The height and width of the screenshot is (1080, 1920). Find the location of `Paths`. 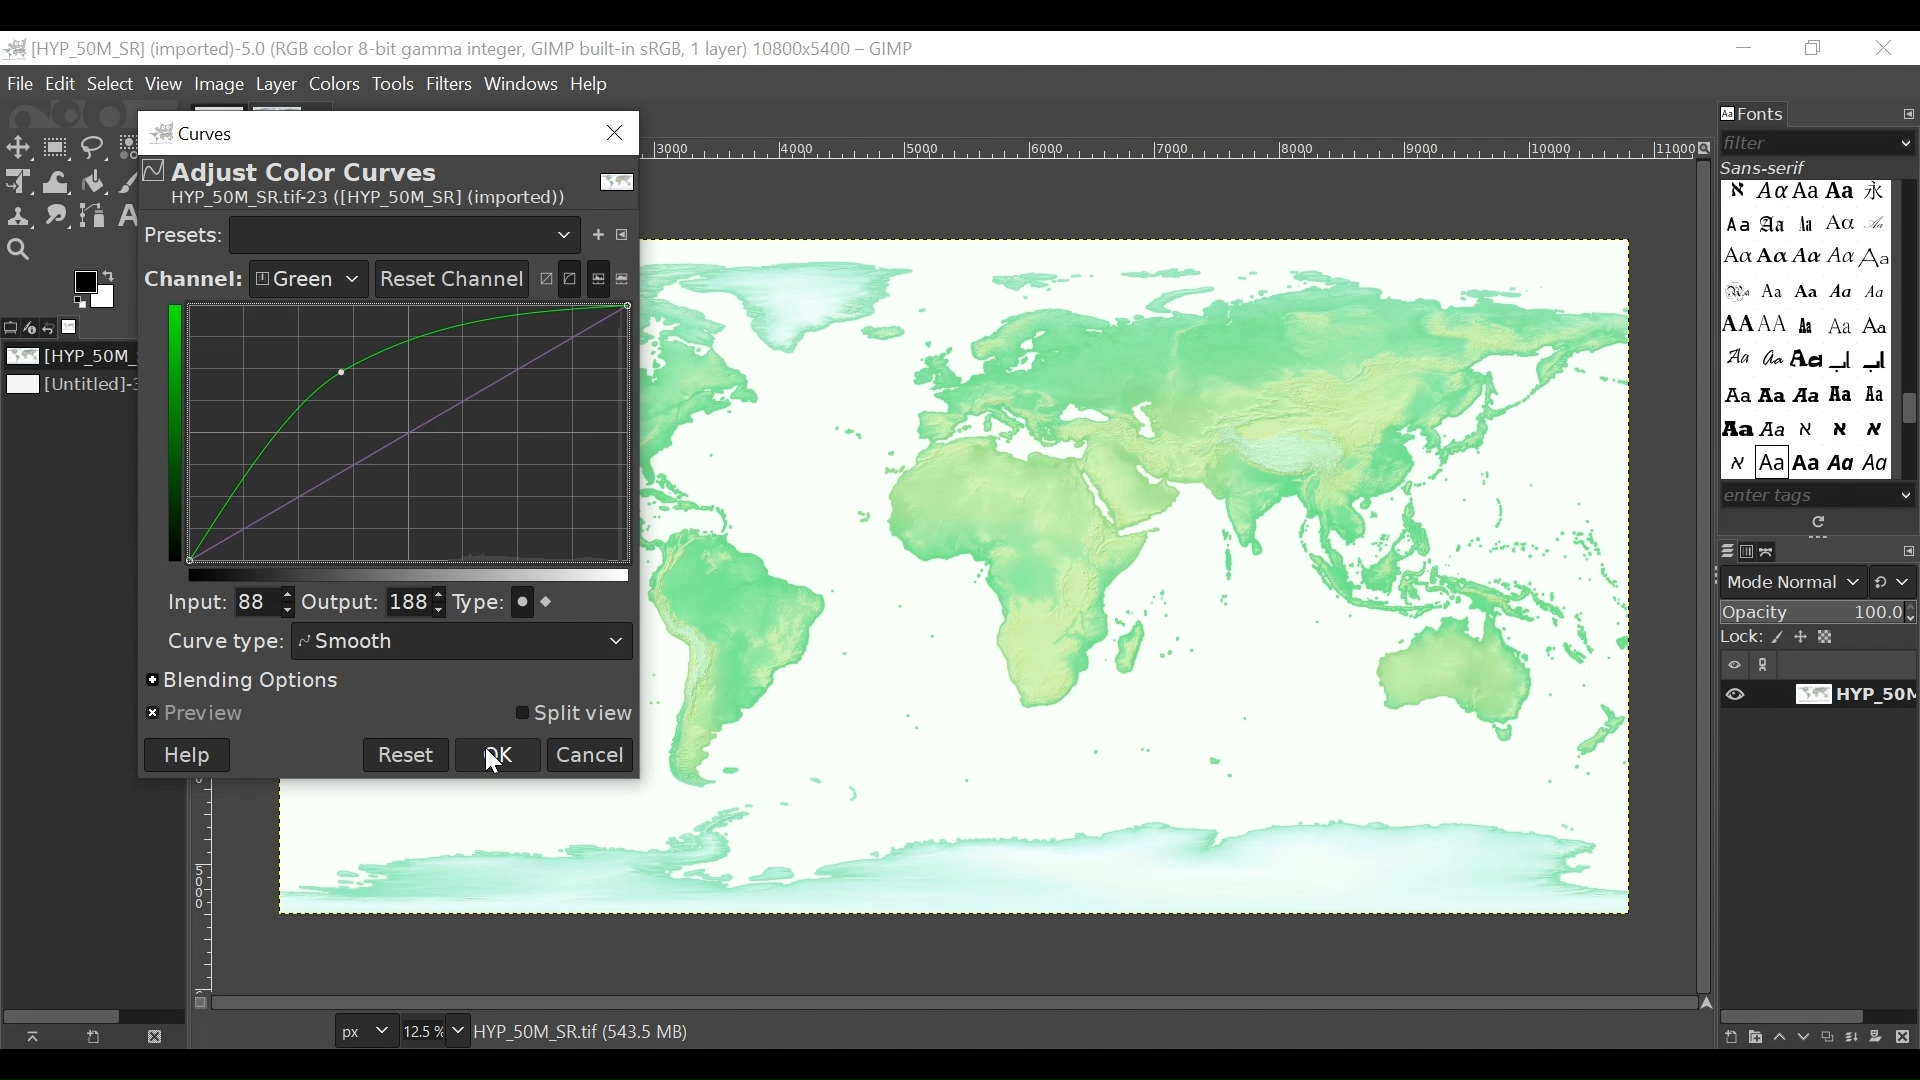

Paths is located at coordinates (1773, 551).